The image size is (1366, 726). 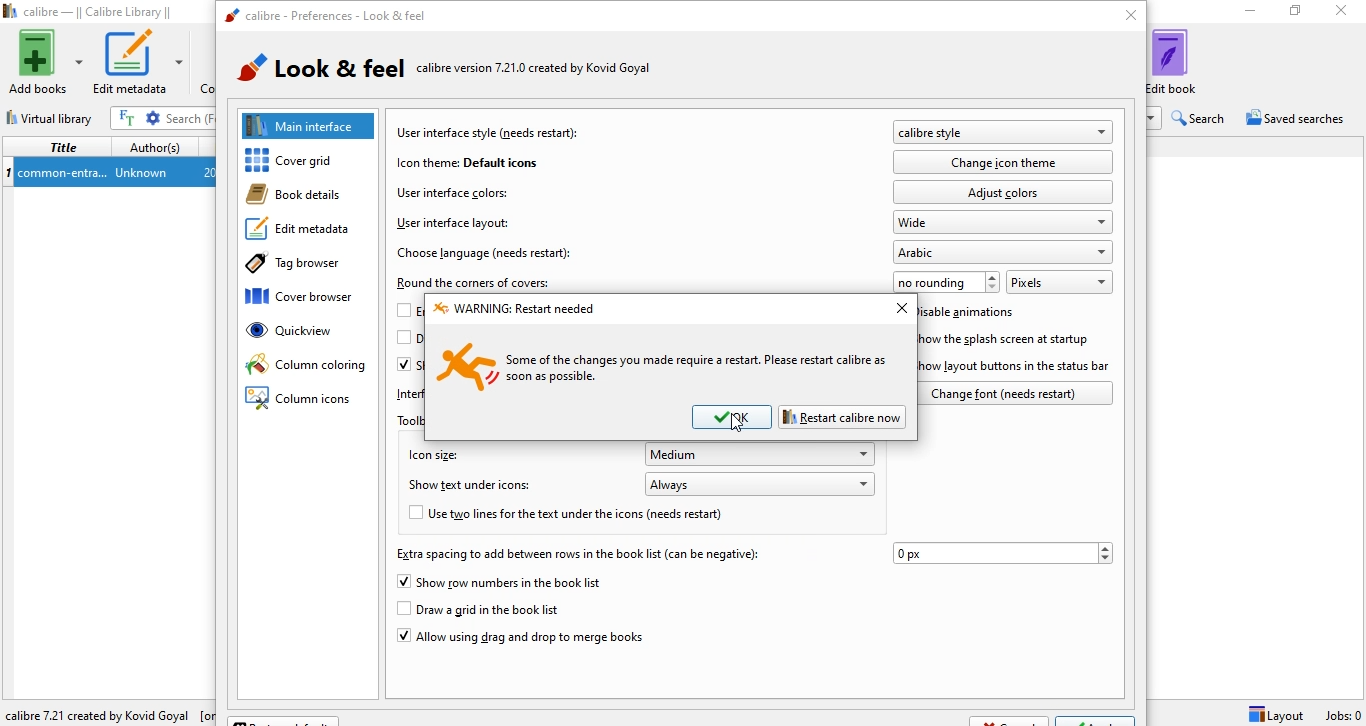 What do you see at coordinates (324, 17) in the screenshot?
I see `calibre - Preferences - Look  & feel` at bounding box center [324, 17].